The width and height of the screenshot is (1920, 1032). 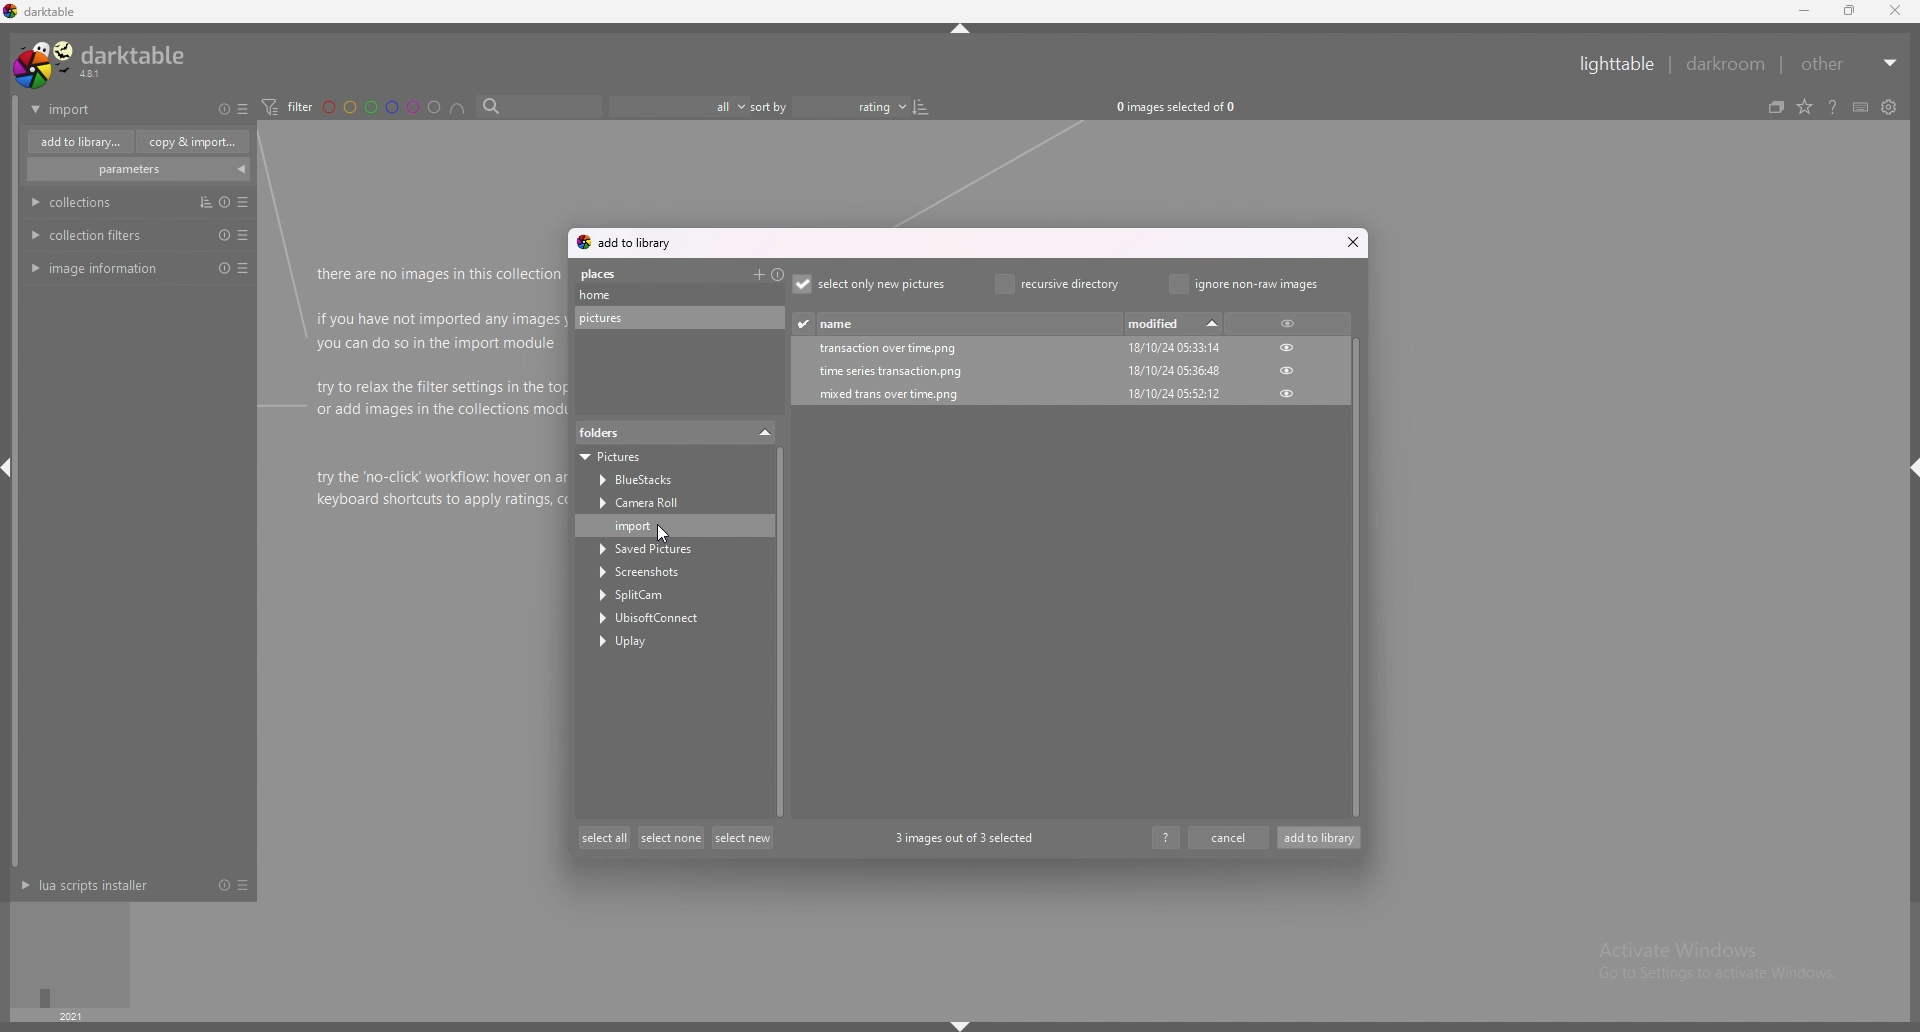 I want to click on collection filters, so click(x=90, y=235).